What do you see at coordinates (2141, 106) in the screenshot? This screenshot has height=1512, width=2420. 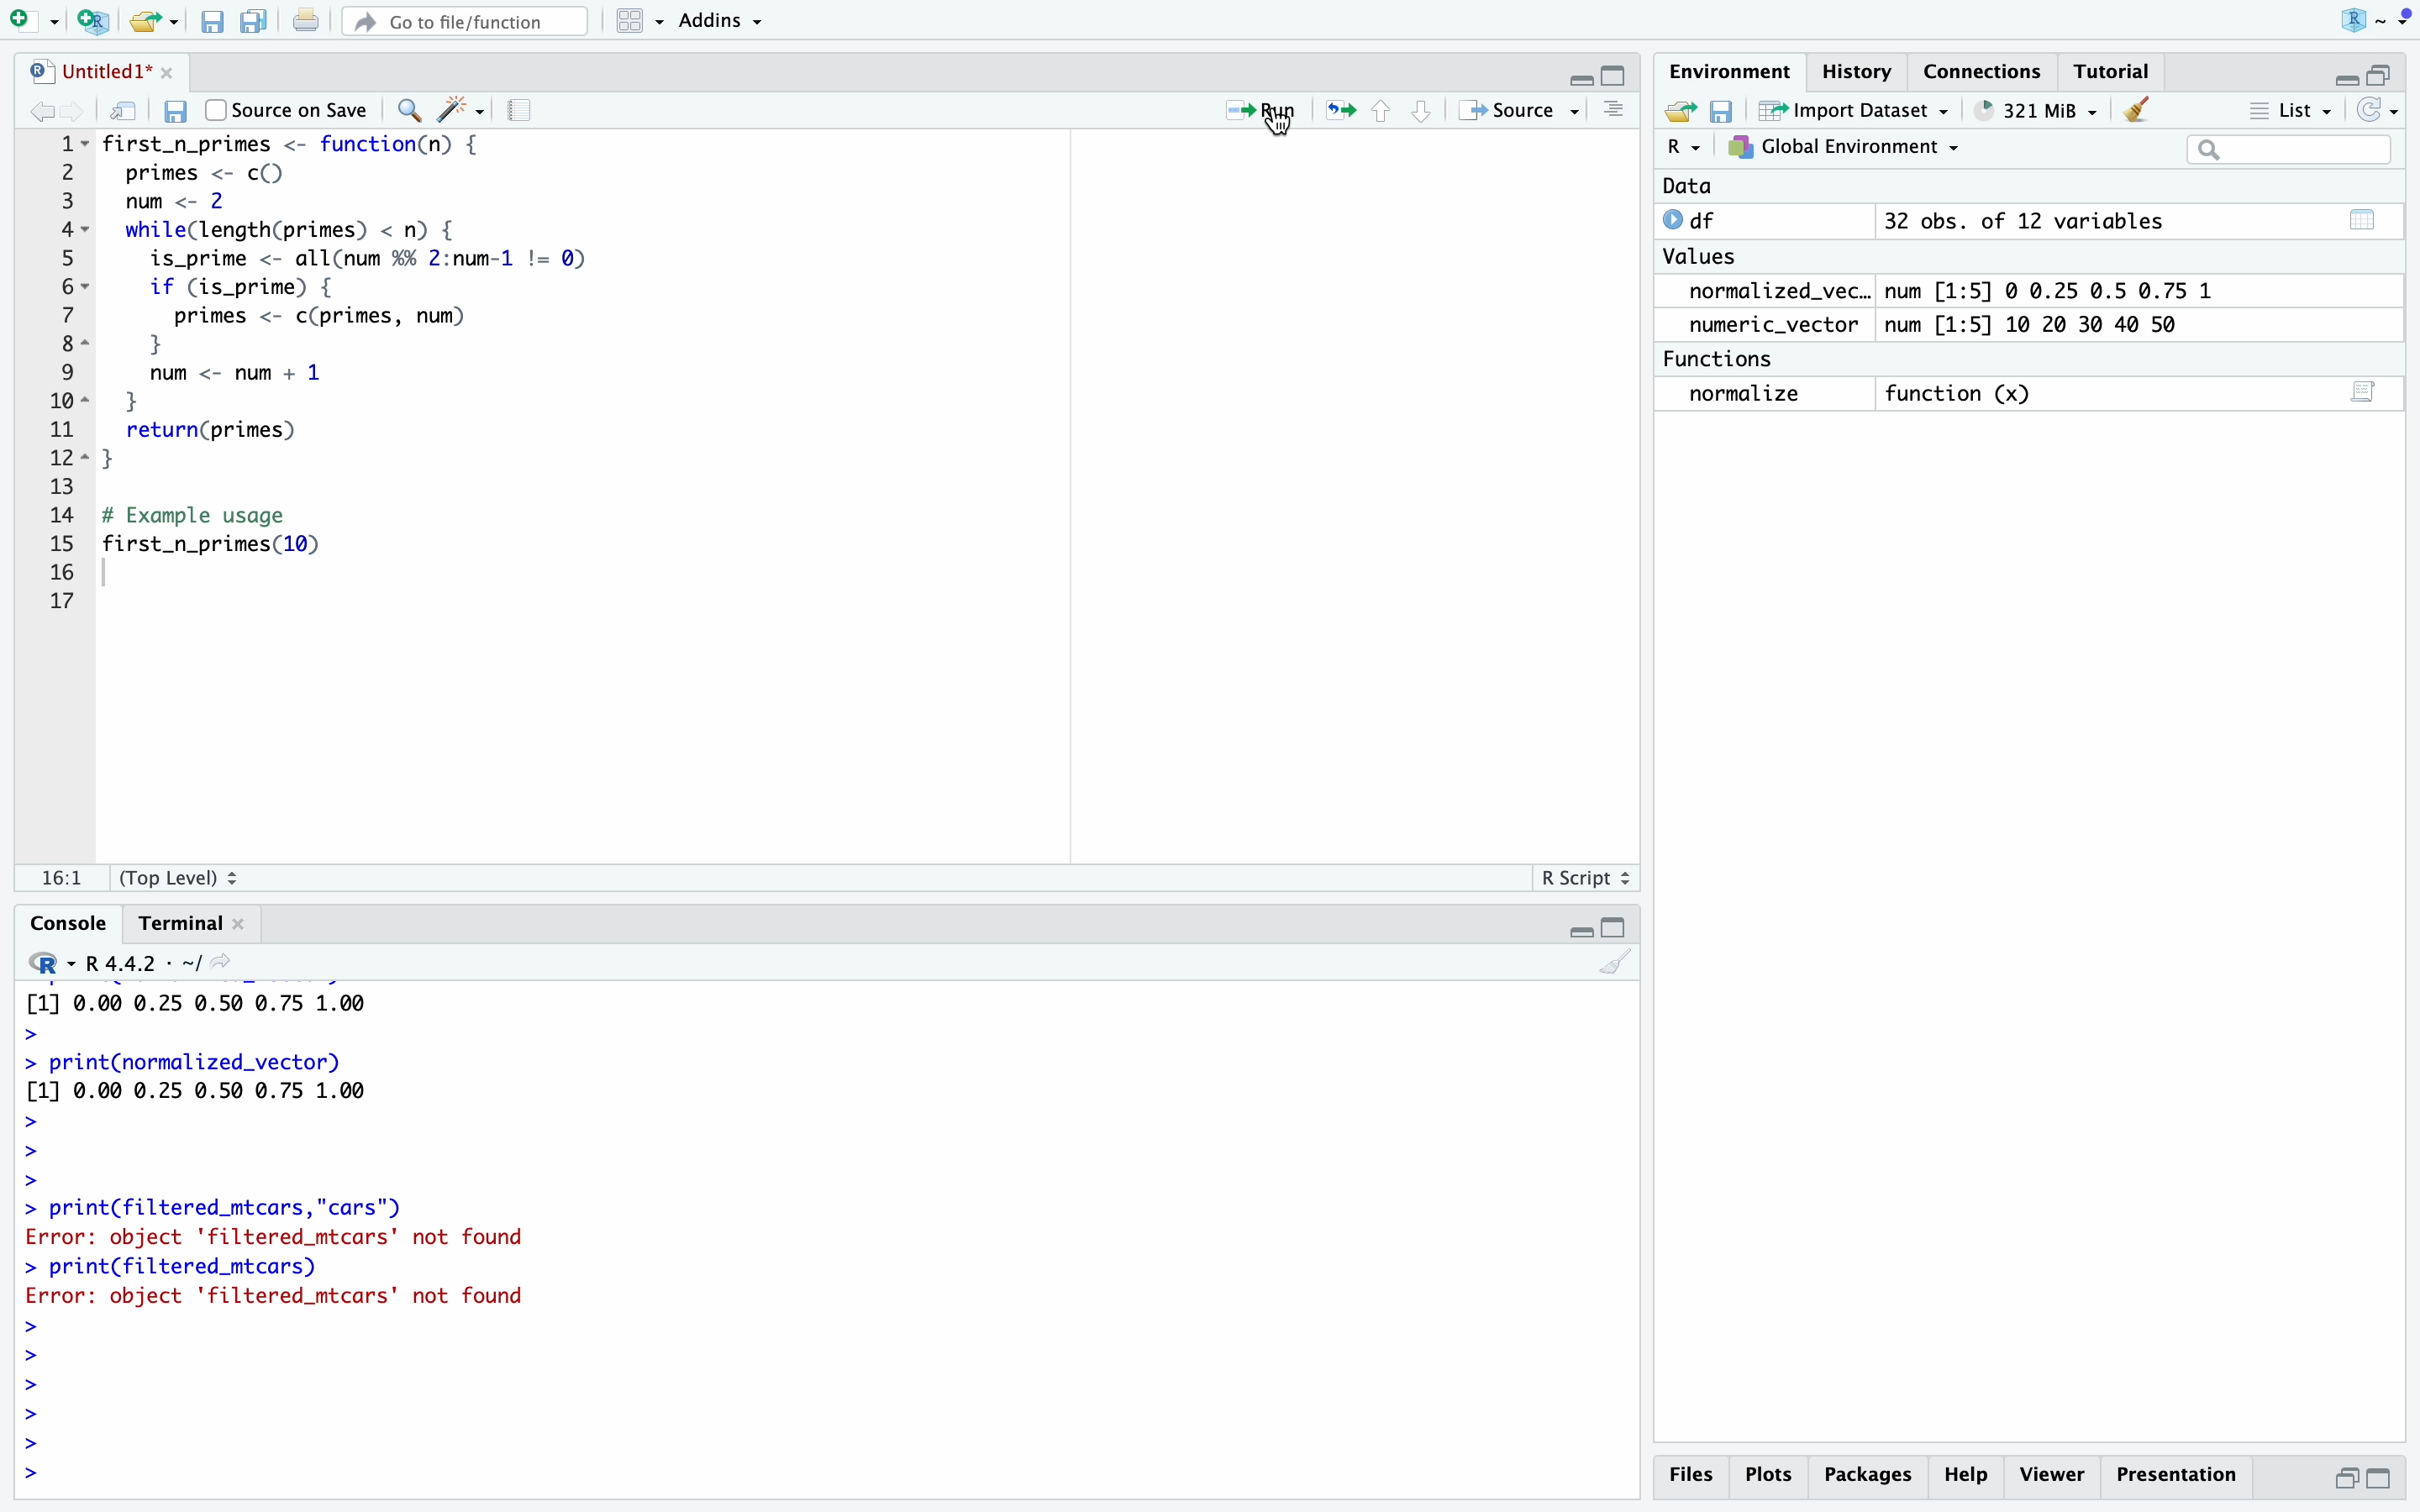 I see `Clear console` at bounding box center [2141, 106].